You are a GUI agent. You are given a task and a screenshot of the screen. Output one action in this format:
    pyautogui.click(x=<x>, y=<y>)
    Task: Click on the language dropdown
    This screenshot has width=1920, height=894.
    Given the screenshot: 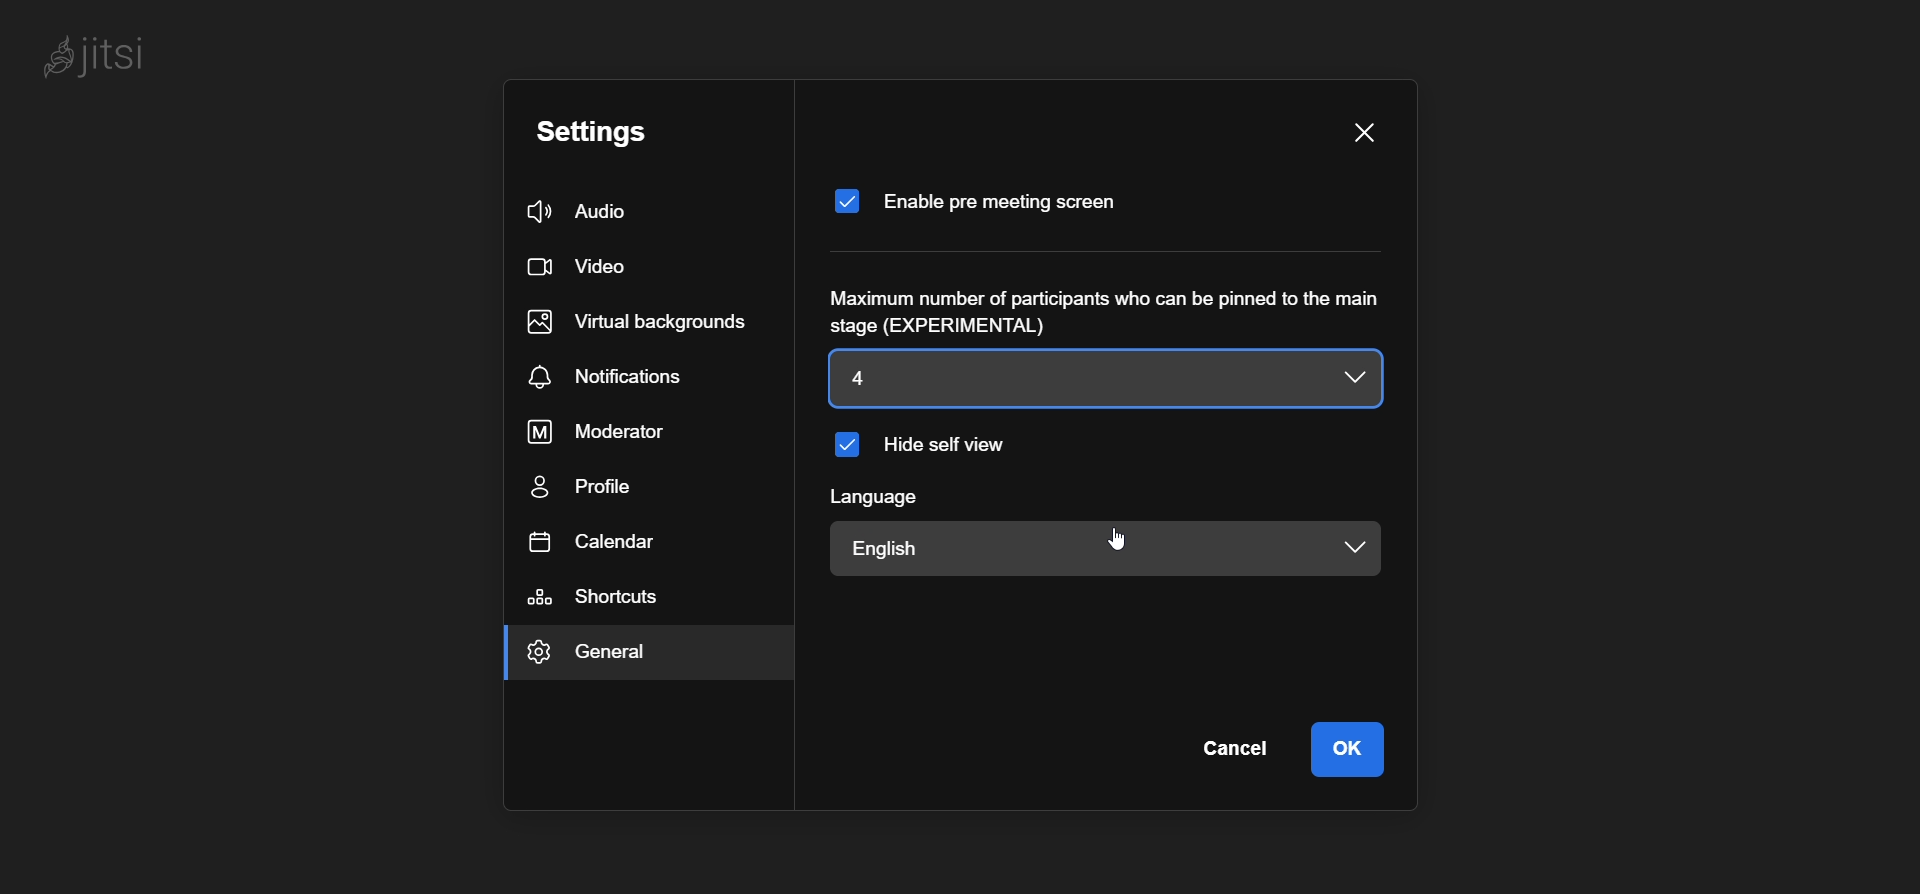 What is the action you would take?
    pyautogui.click(x=1346, y=545)
    